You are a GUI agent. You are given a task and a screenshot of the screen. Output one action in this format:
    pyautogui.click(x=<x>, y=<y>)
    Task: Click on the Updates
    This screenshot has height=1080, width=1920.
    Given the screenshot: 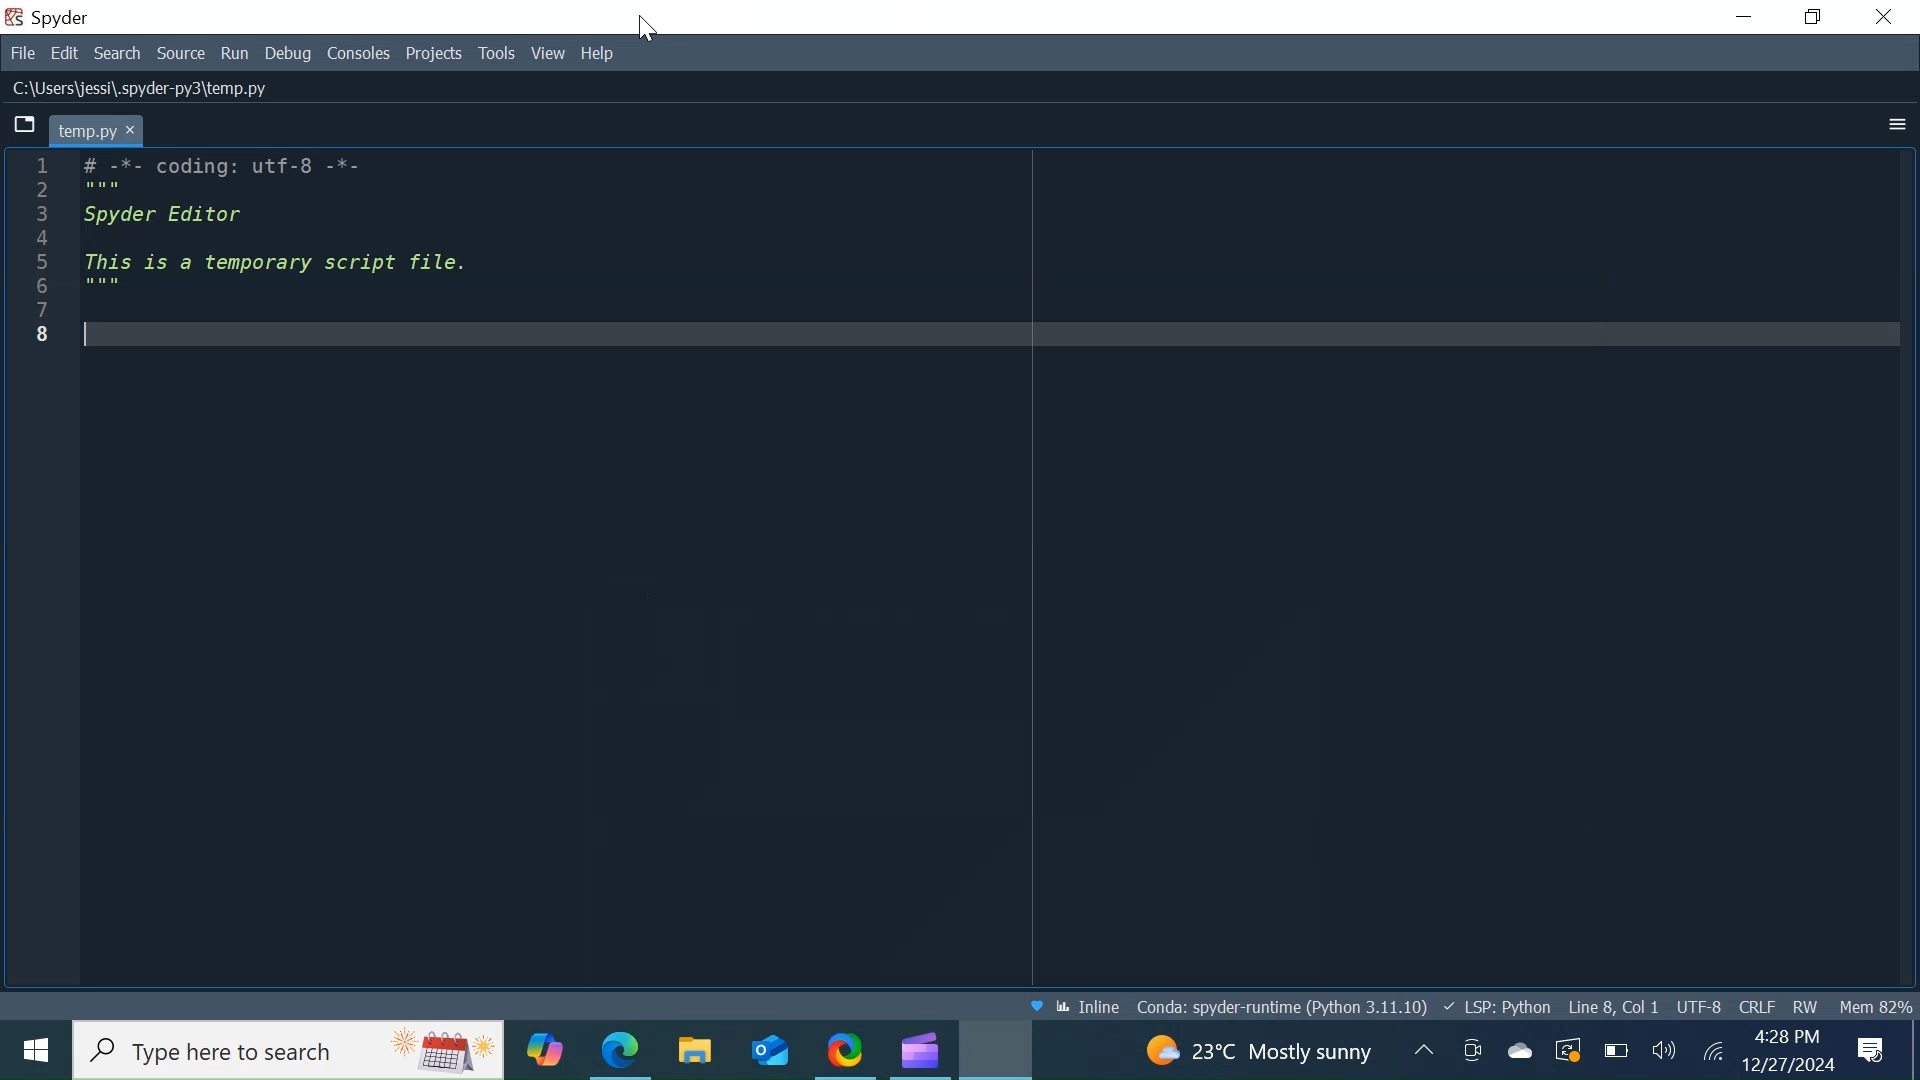 What is the action you would take?
    pyautogui.click(x=1423, y=1051)
    